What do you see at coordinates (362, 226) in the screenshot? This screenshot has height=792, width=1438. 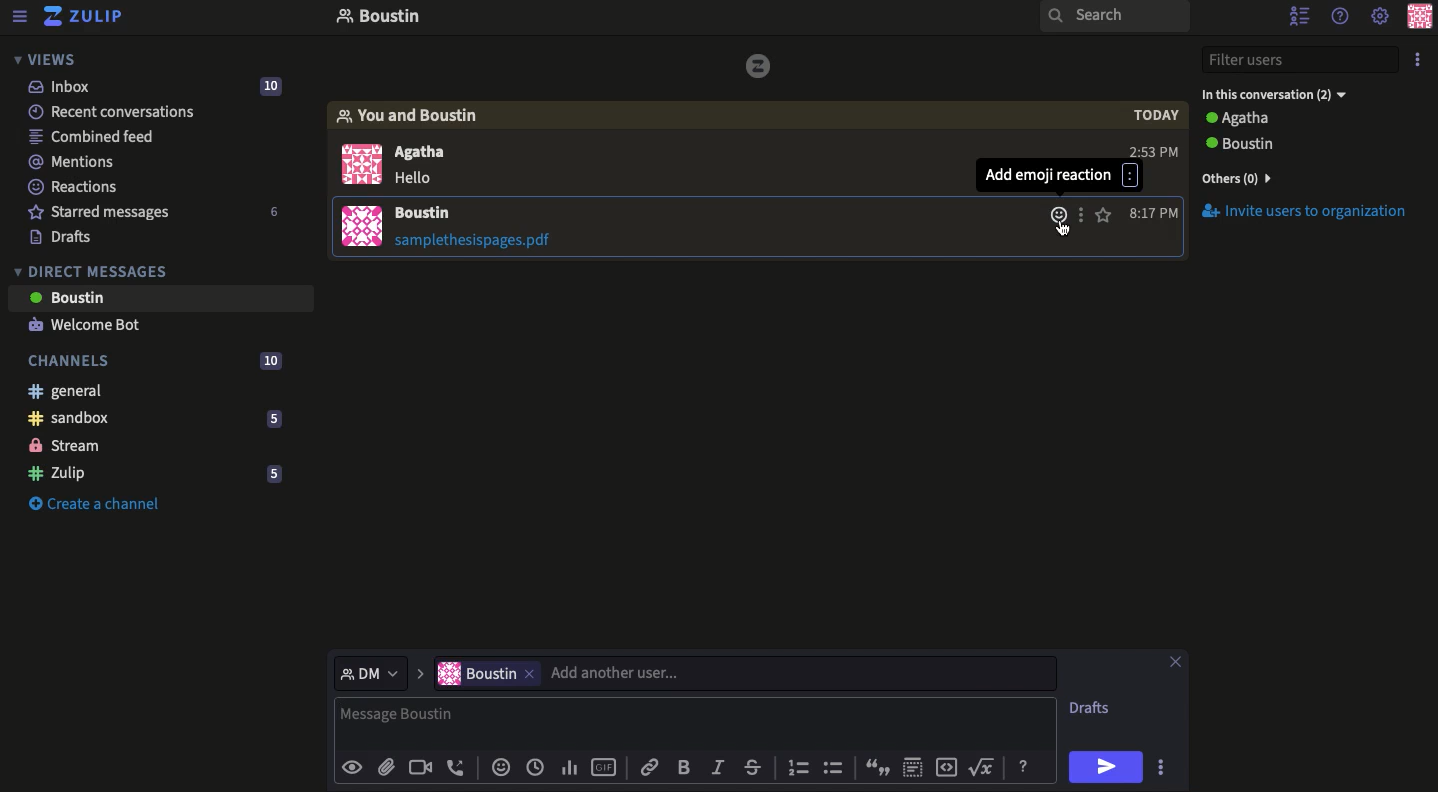 I see `image` at bounding box center [362, 226].